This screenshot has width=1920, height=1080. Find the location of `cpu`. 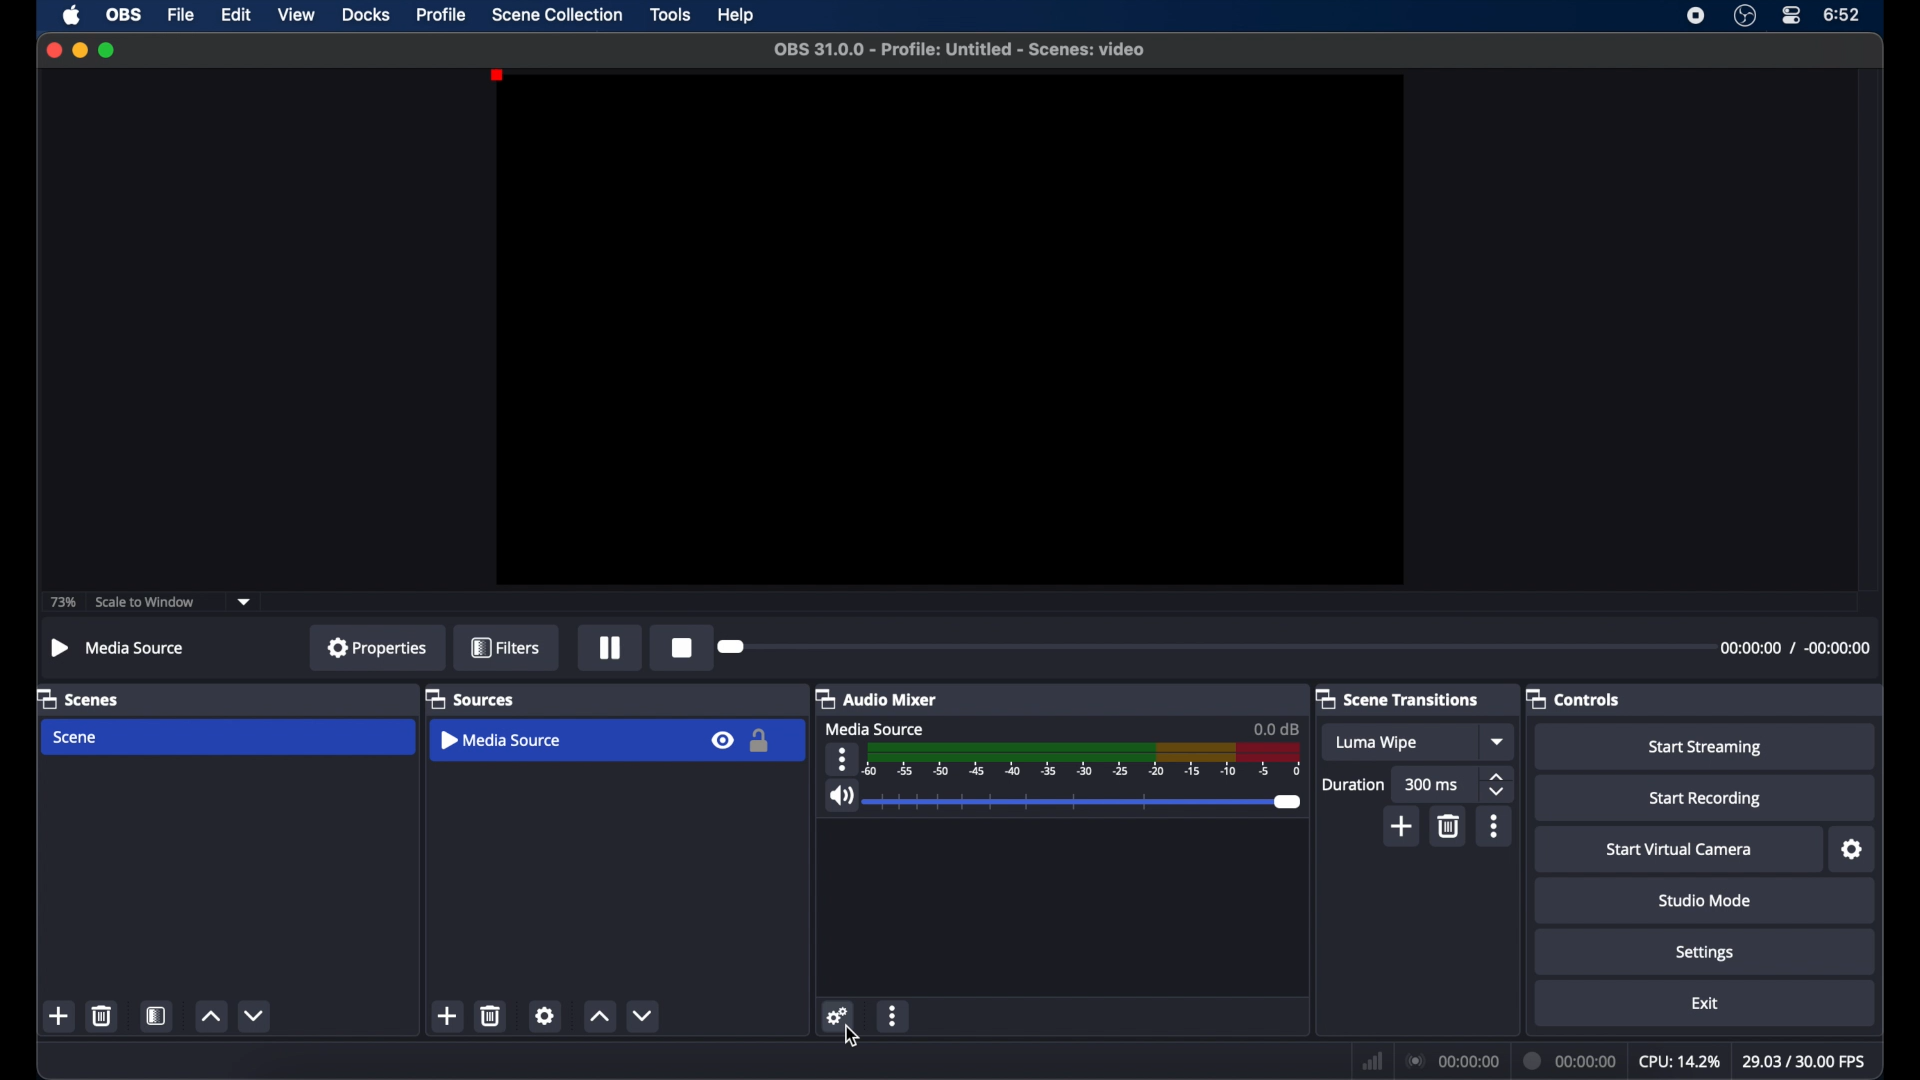

cpu is located at coordinates (1680, 1062).